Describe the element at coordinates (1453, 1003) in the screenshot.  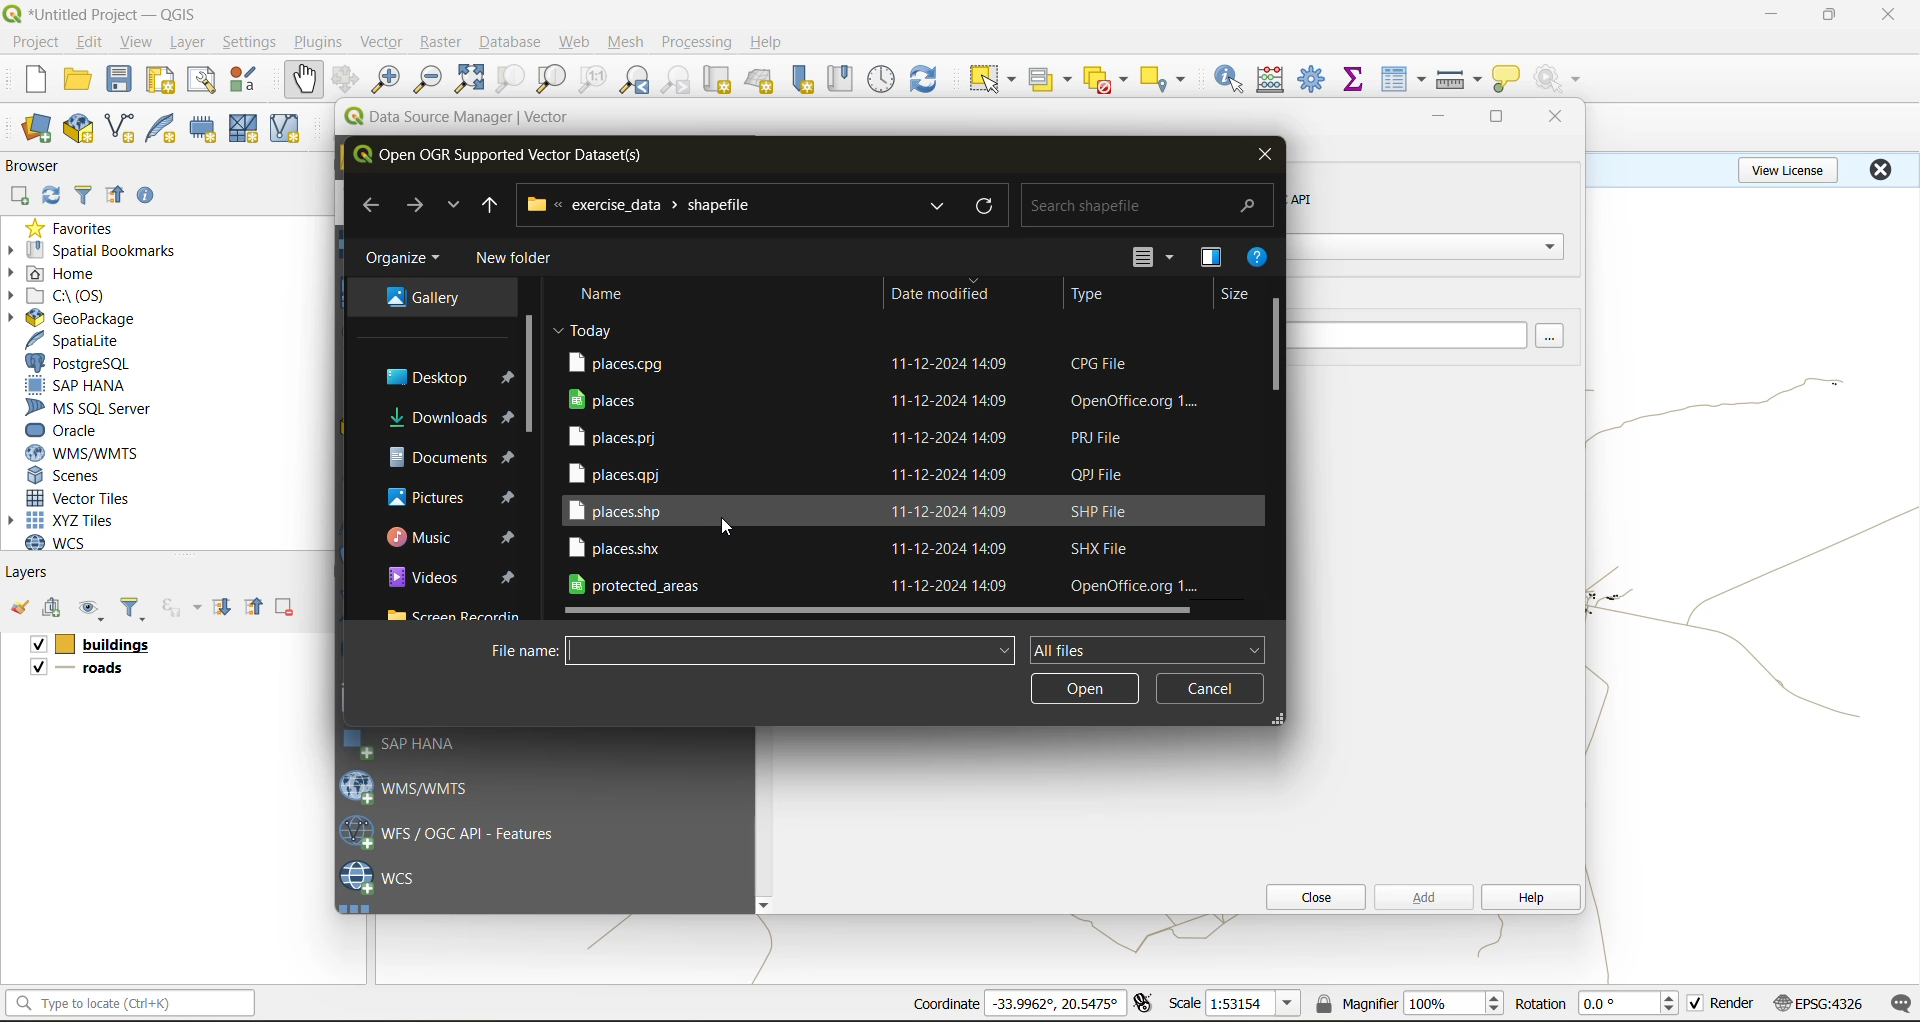
I see `magnifier` at that location.